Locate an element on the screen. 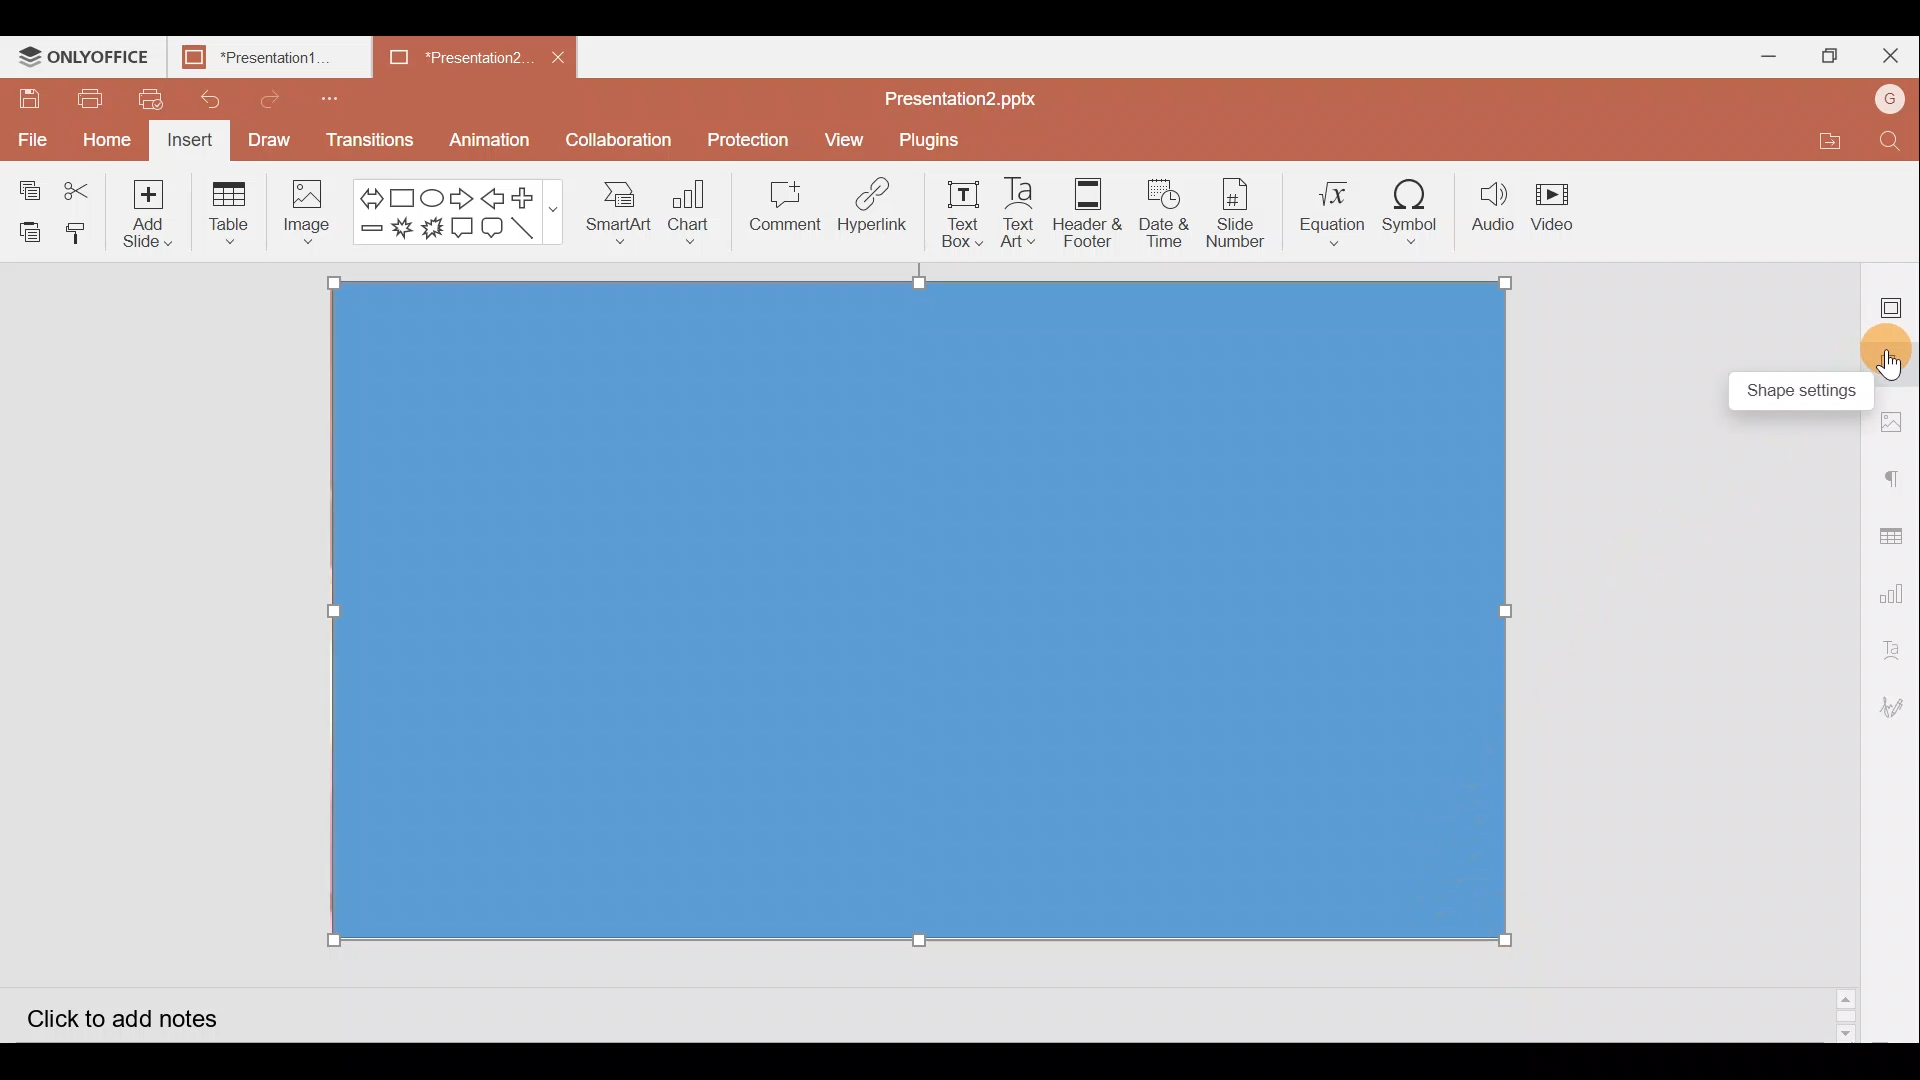 The width and height of the screenshot is (1920, 1080). Customize quick access toolbar is located at coordinates (331, 98).